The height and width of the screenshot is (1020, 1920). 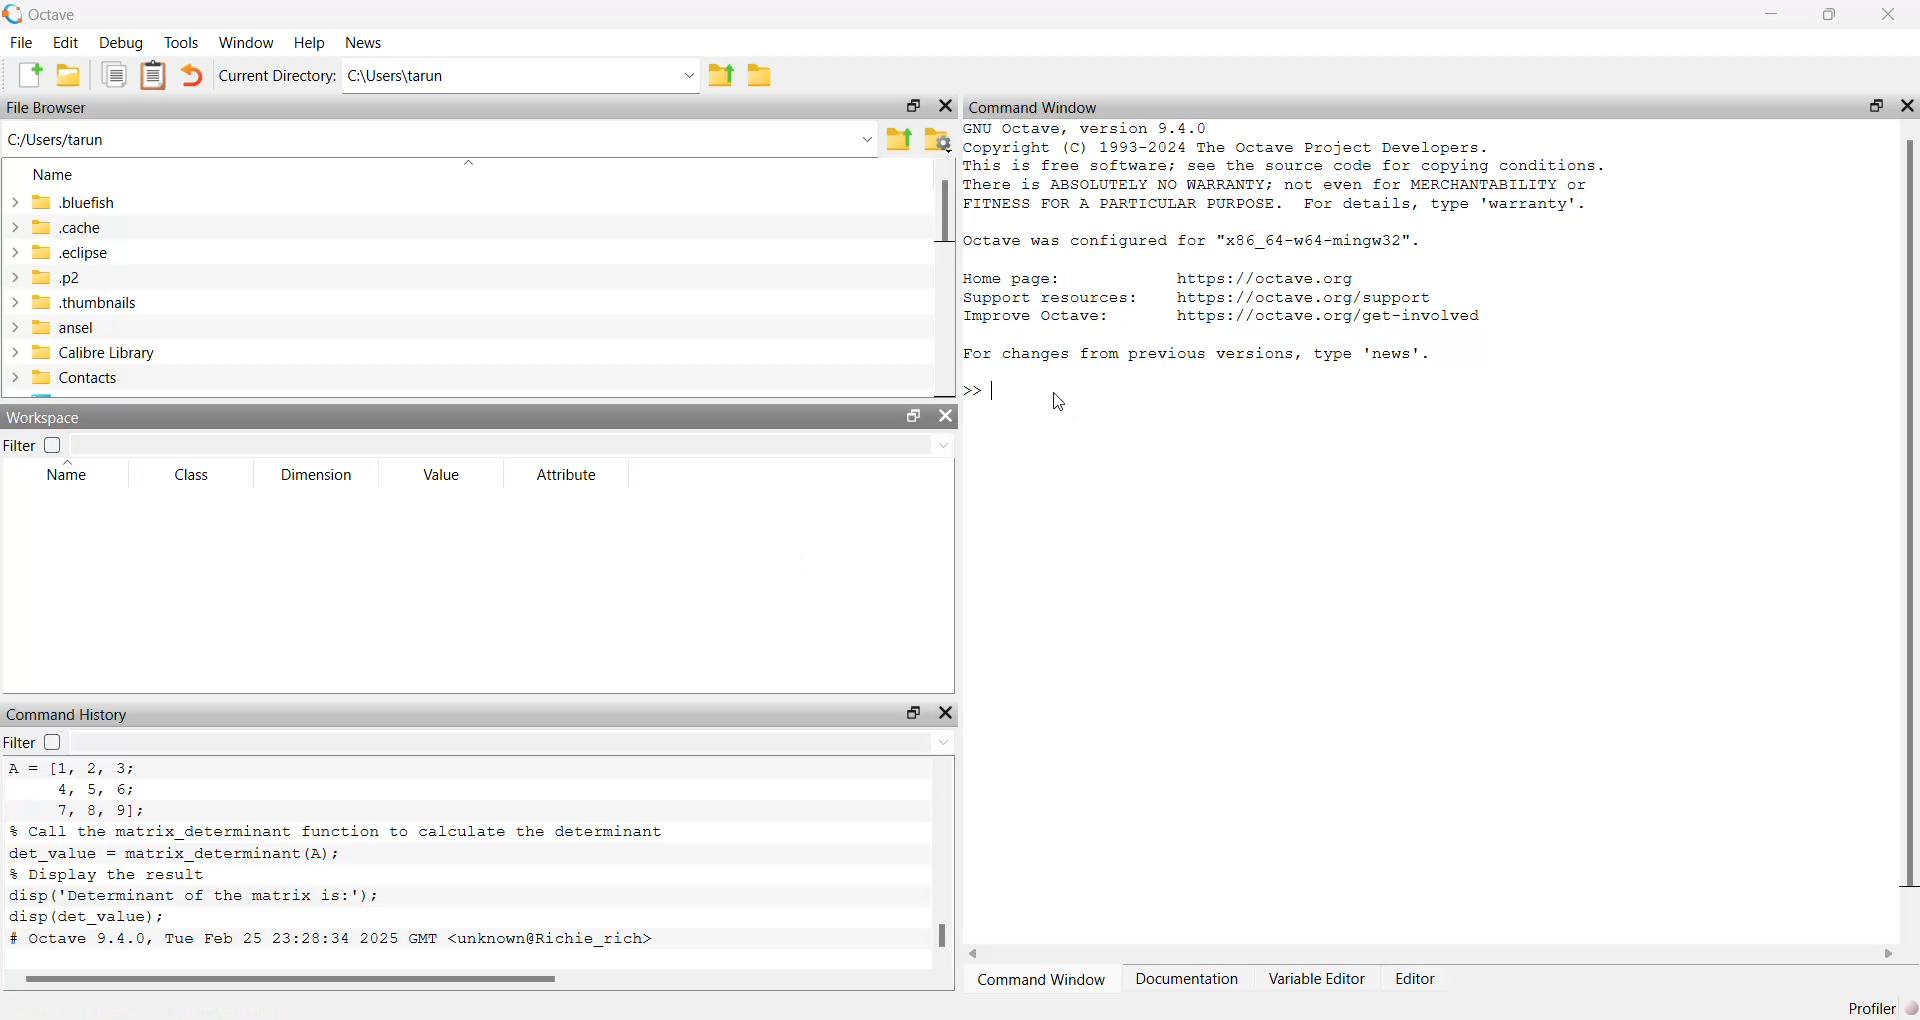 What do you see at coordinates (70, 76) in the screenshot?
I see `open an existing file in editor` at bounding box center [70, 76].